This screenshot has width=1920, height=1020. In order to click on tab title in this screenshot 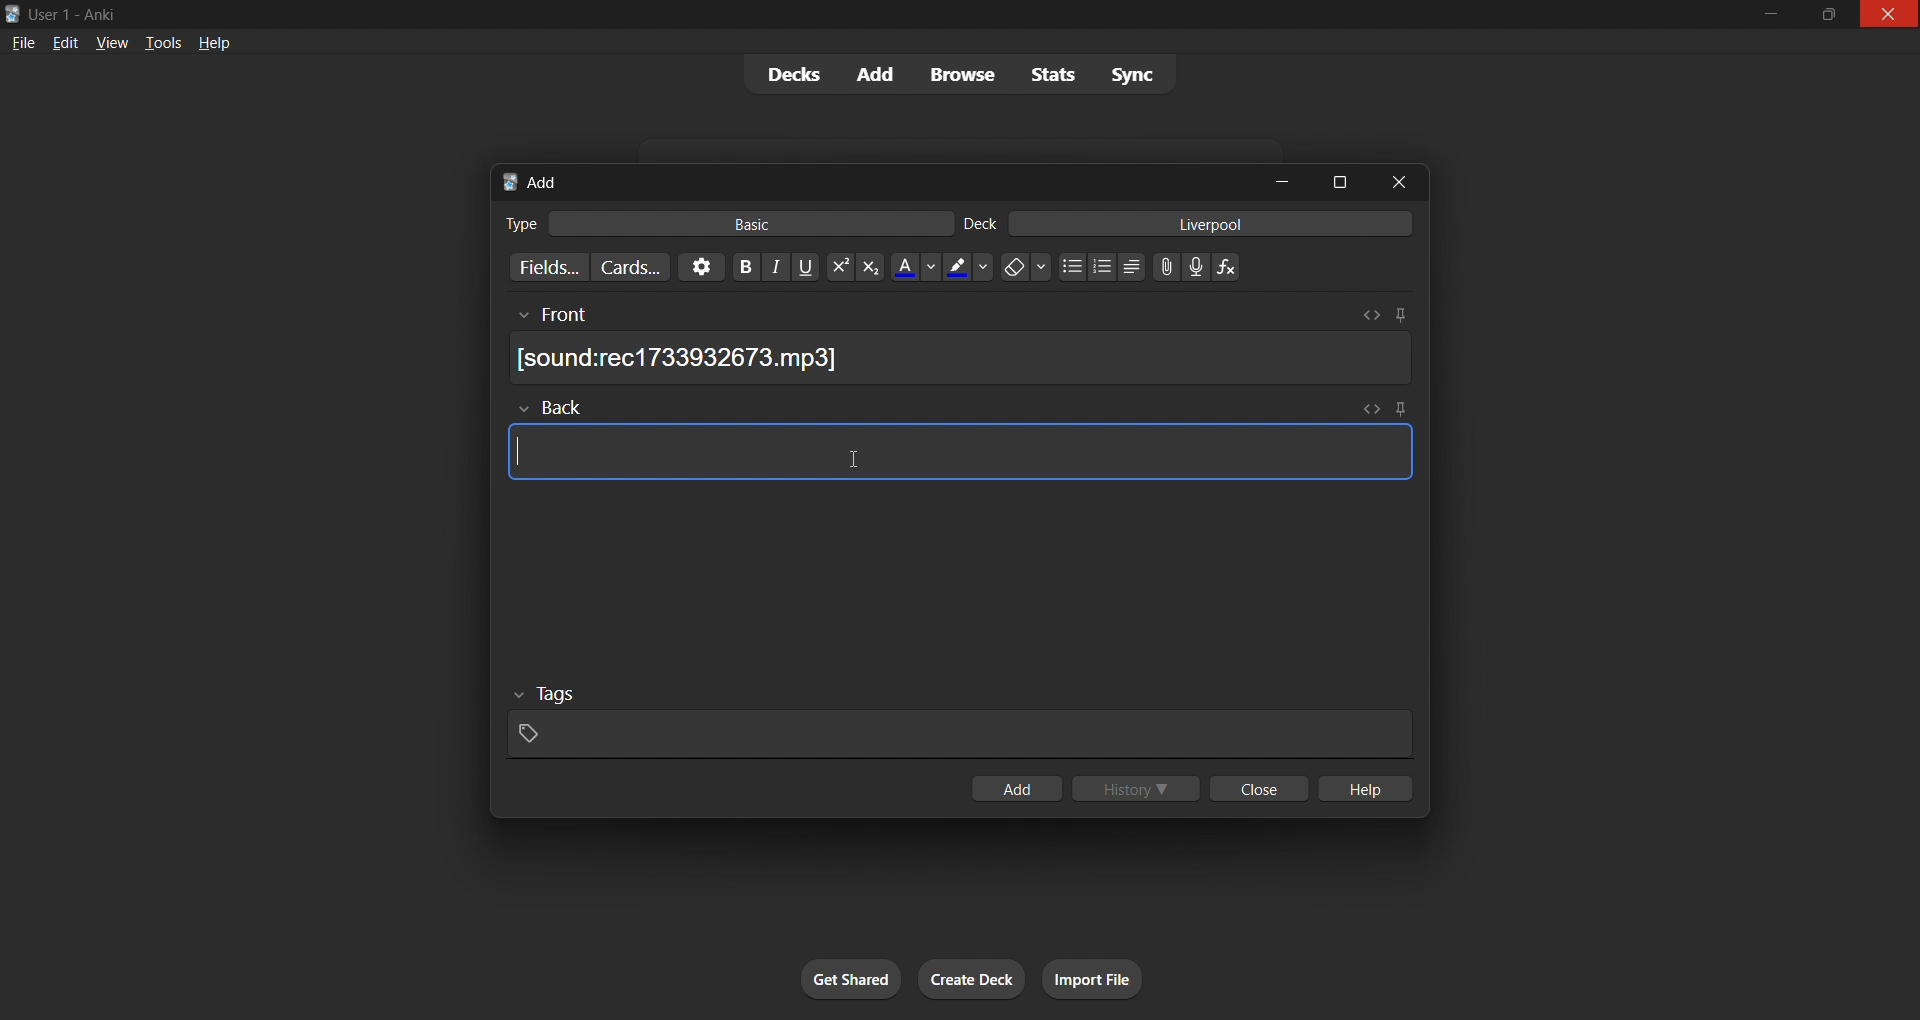, I will do `click(871, 179)`.